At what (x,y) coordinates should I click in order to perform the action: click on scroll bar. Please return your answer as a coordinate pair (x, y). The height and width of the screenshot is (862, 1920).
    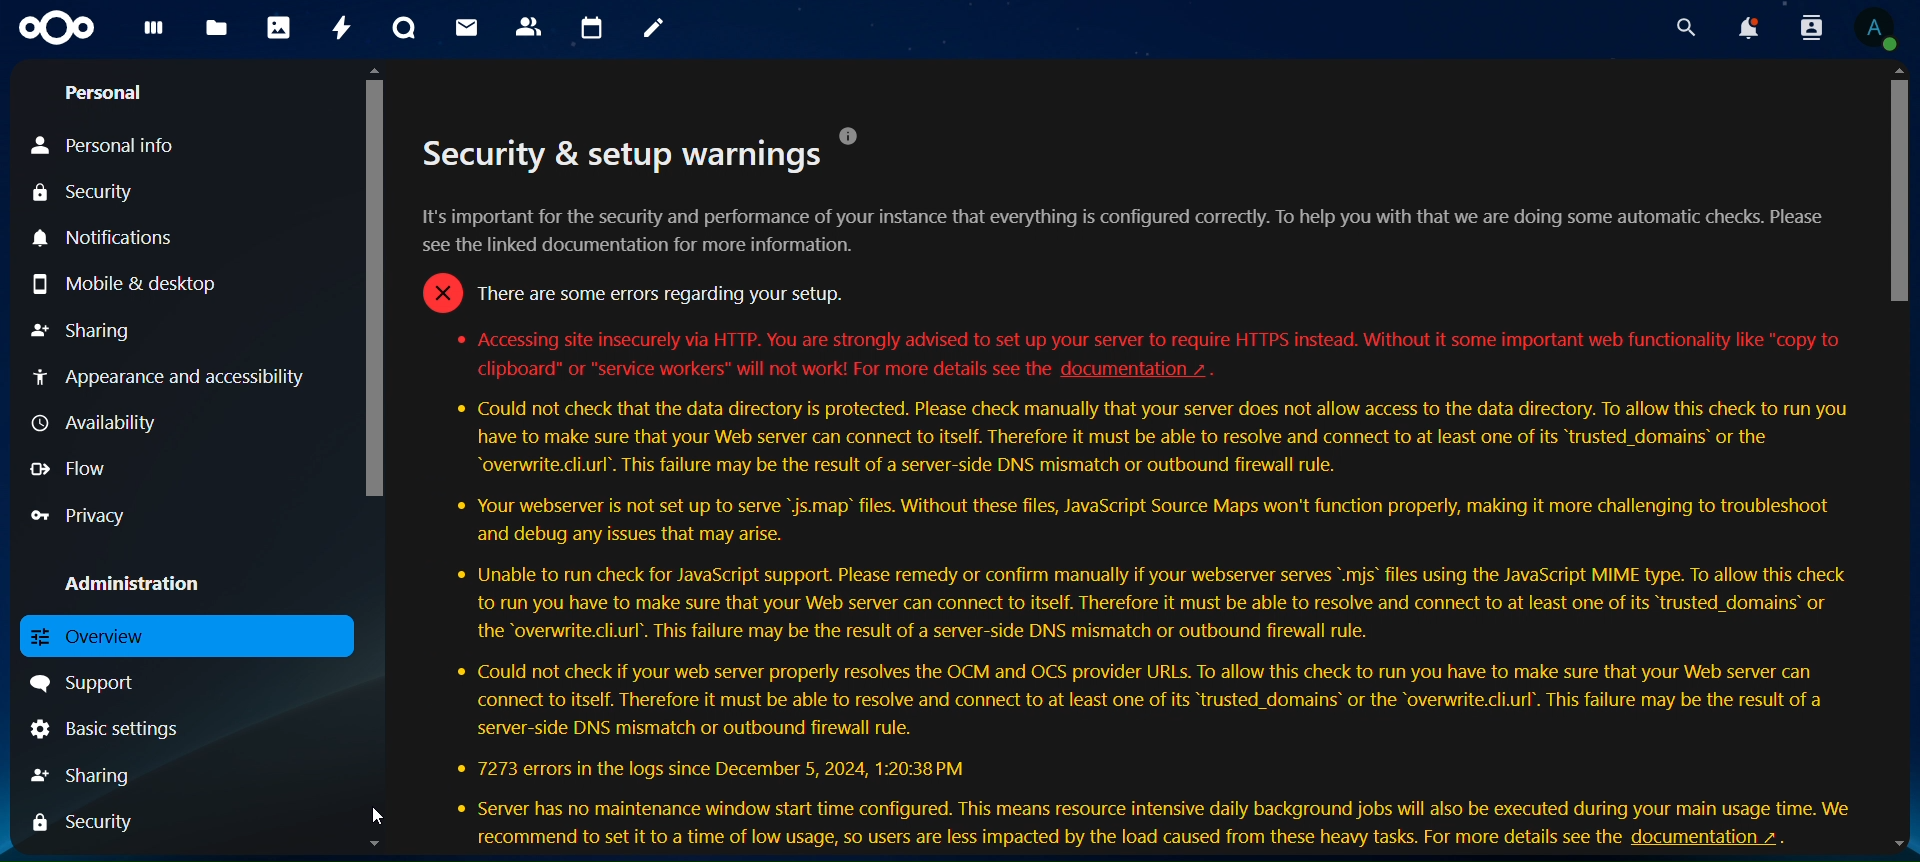
    Looking at the image, I should click on (1896, 196).